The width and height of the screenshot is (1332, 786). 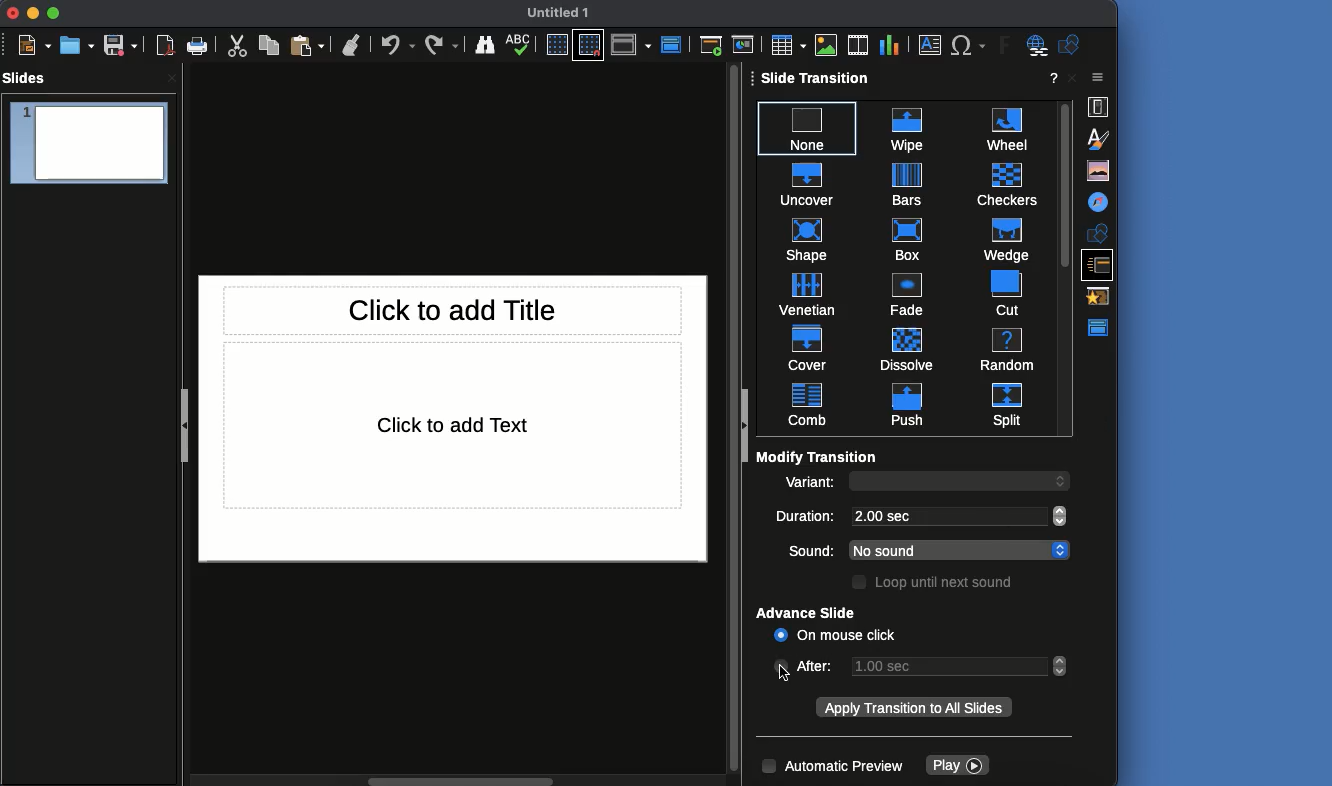 What do you see at coordinates (1101, 327) in the screenshot?
I see `Master view` at bounding box center [1101, 327].